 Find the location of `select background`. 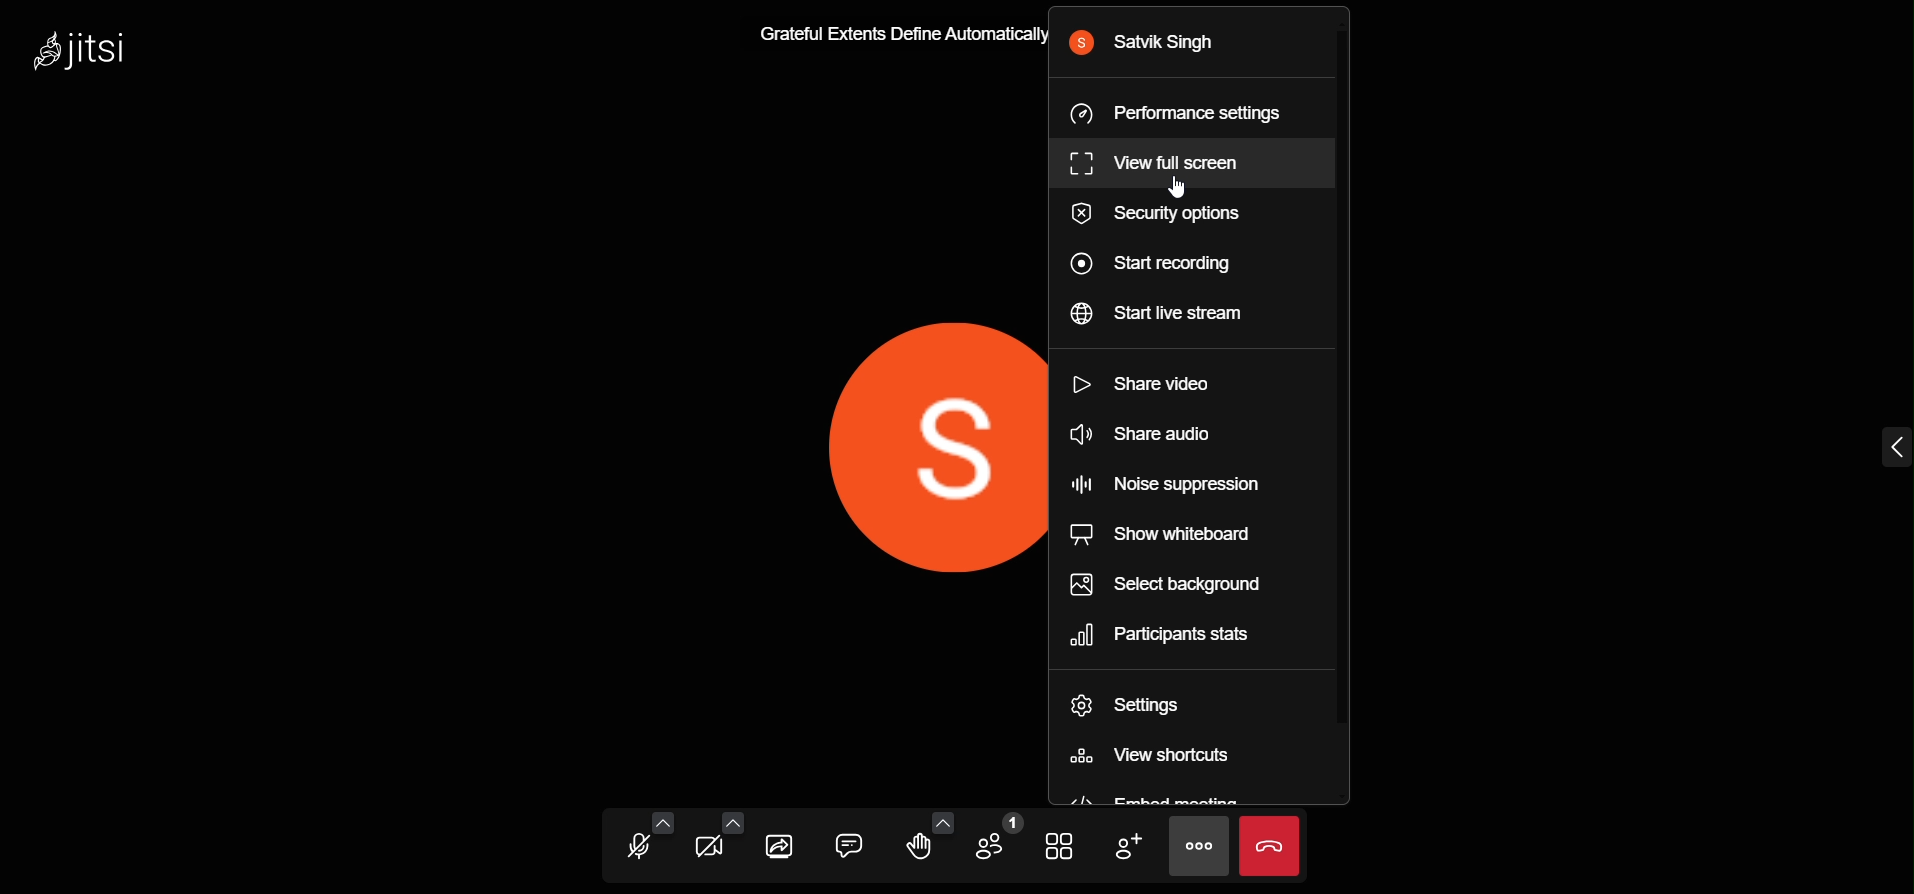

select background is located at coordinates (1170, 586).